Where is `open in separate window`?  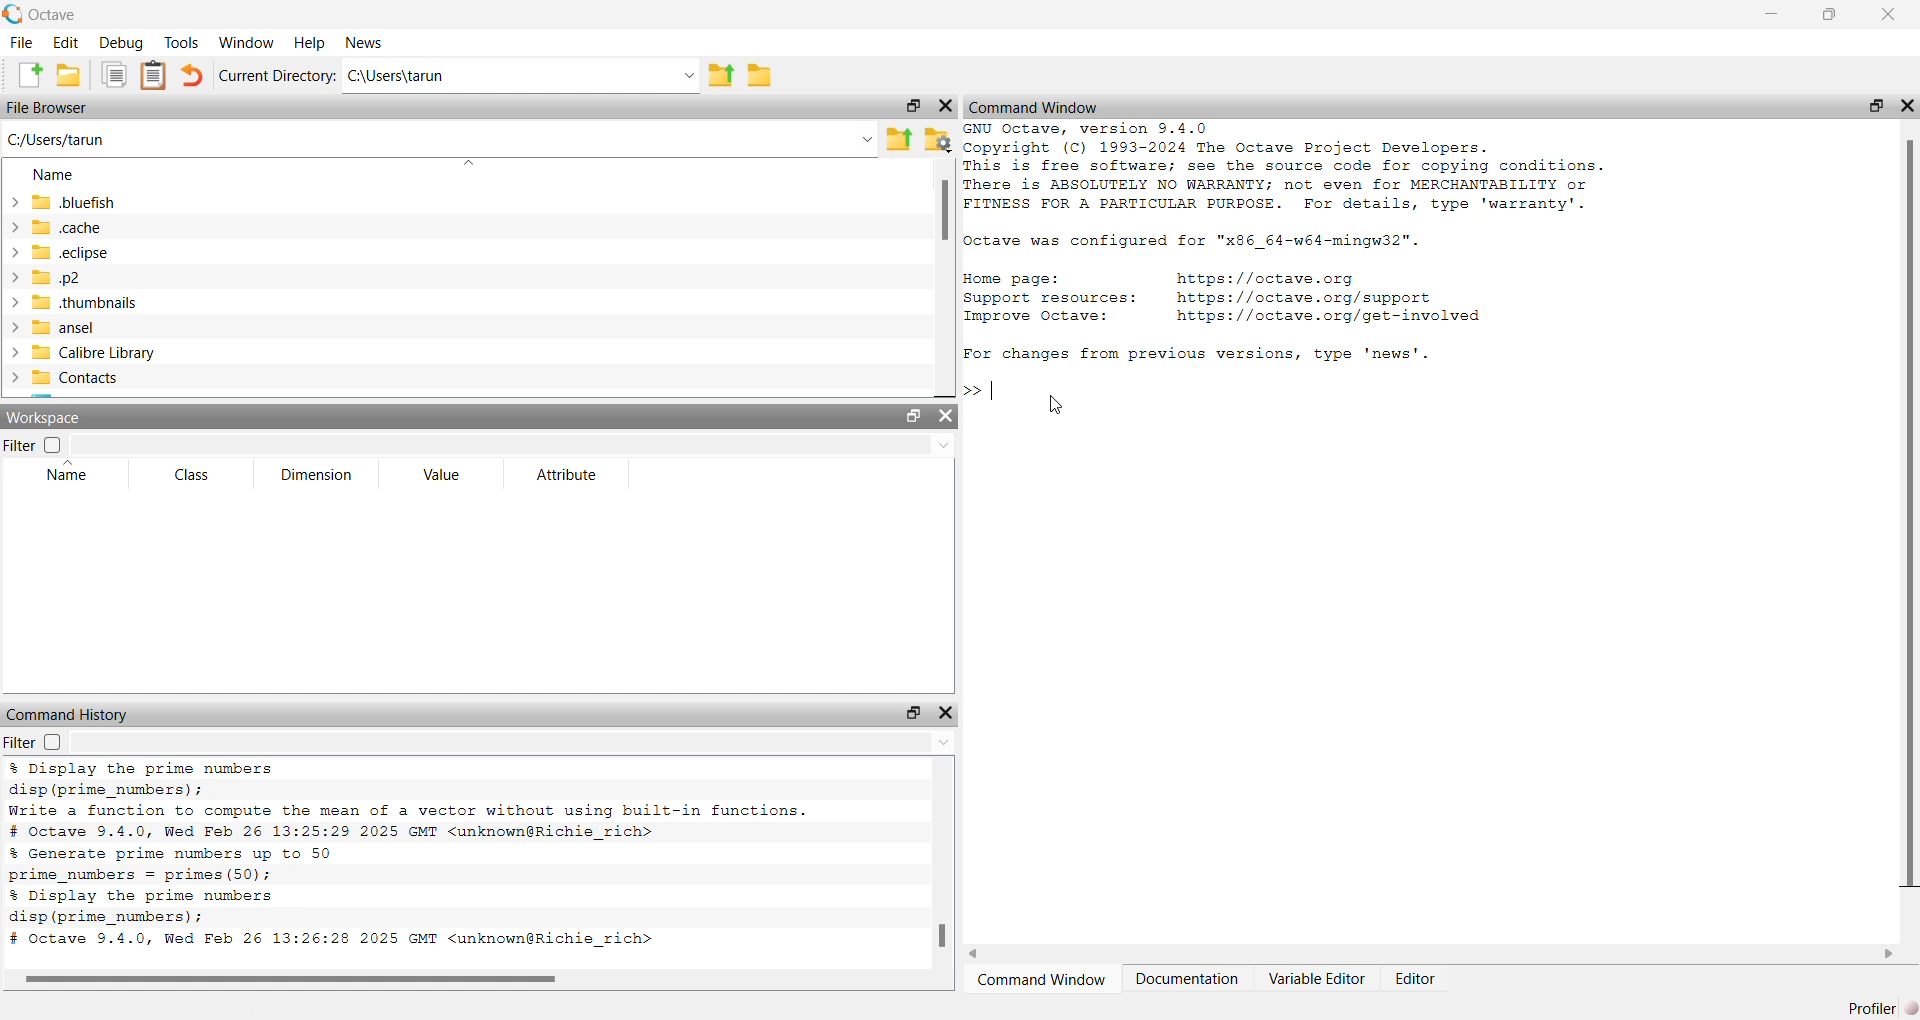
open in separate window is located at coordinates (911, 415).